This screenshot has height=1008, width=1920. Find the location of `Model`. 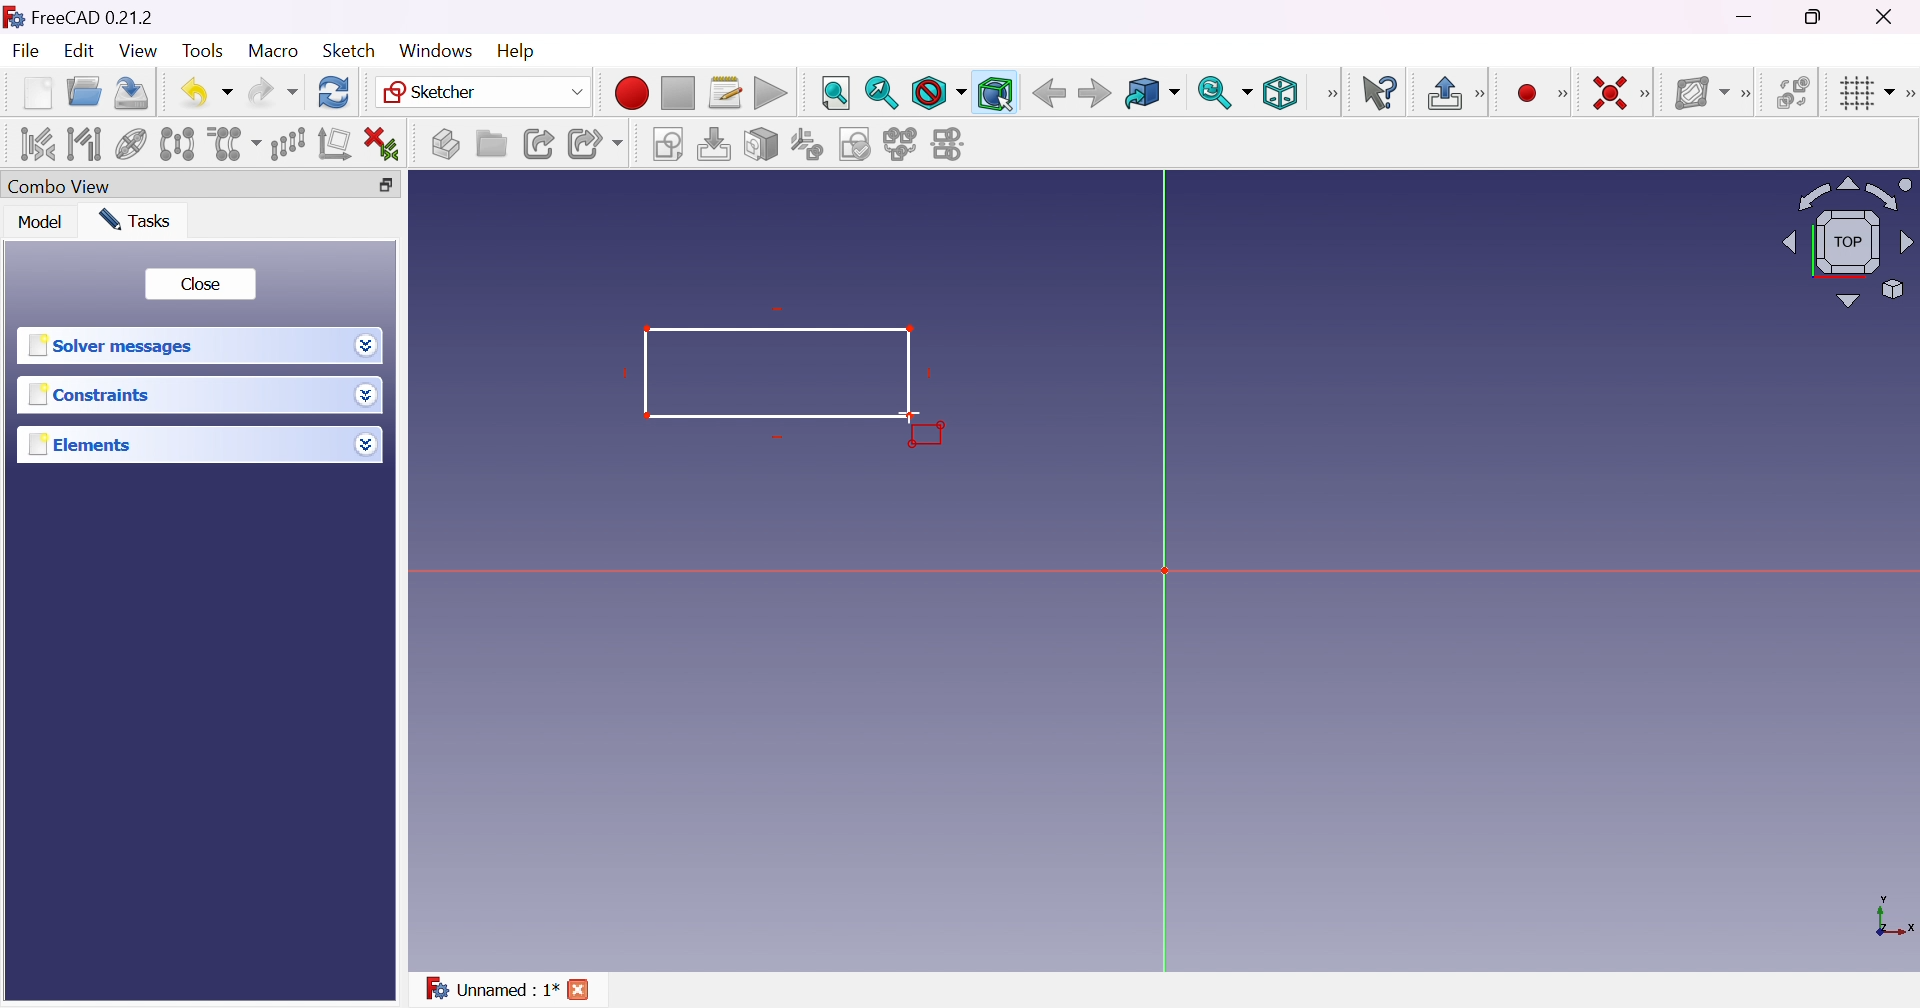

Model is located at coordinates (40, 221).